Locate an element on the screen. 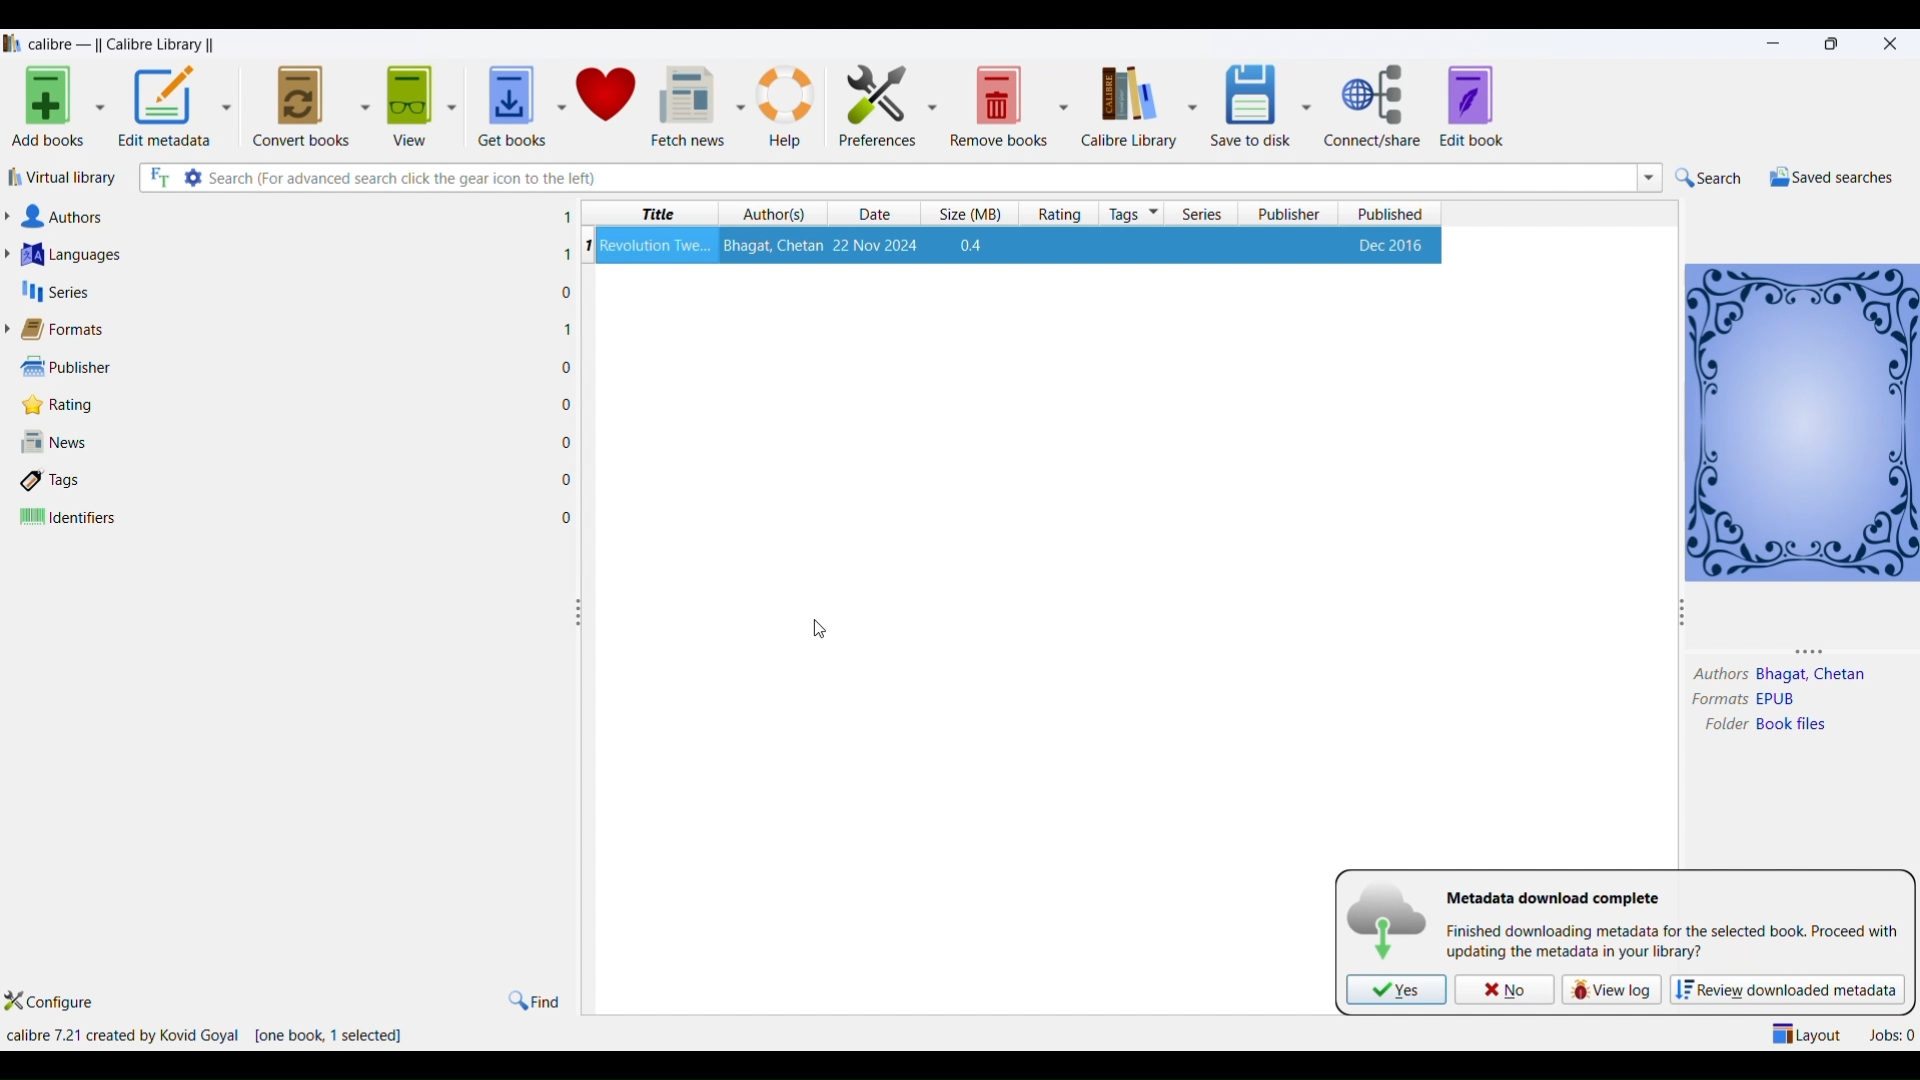  search is located at coordinates (1709, 178).